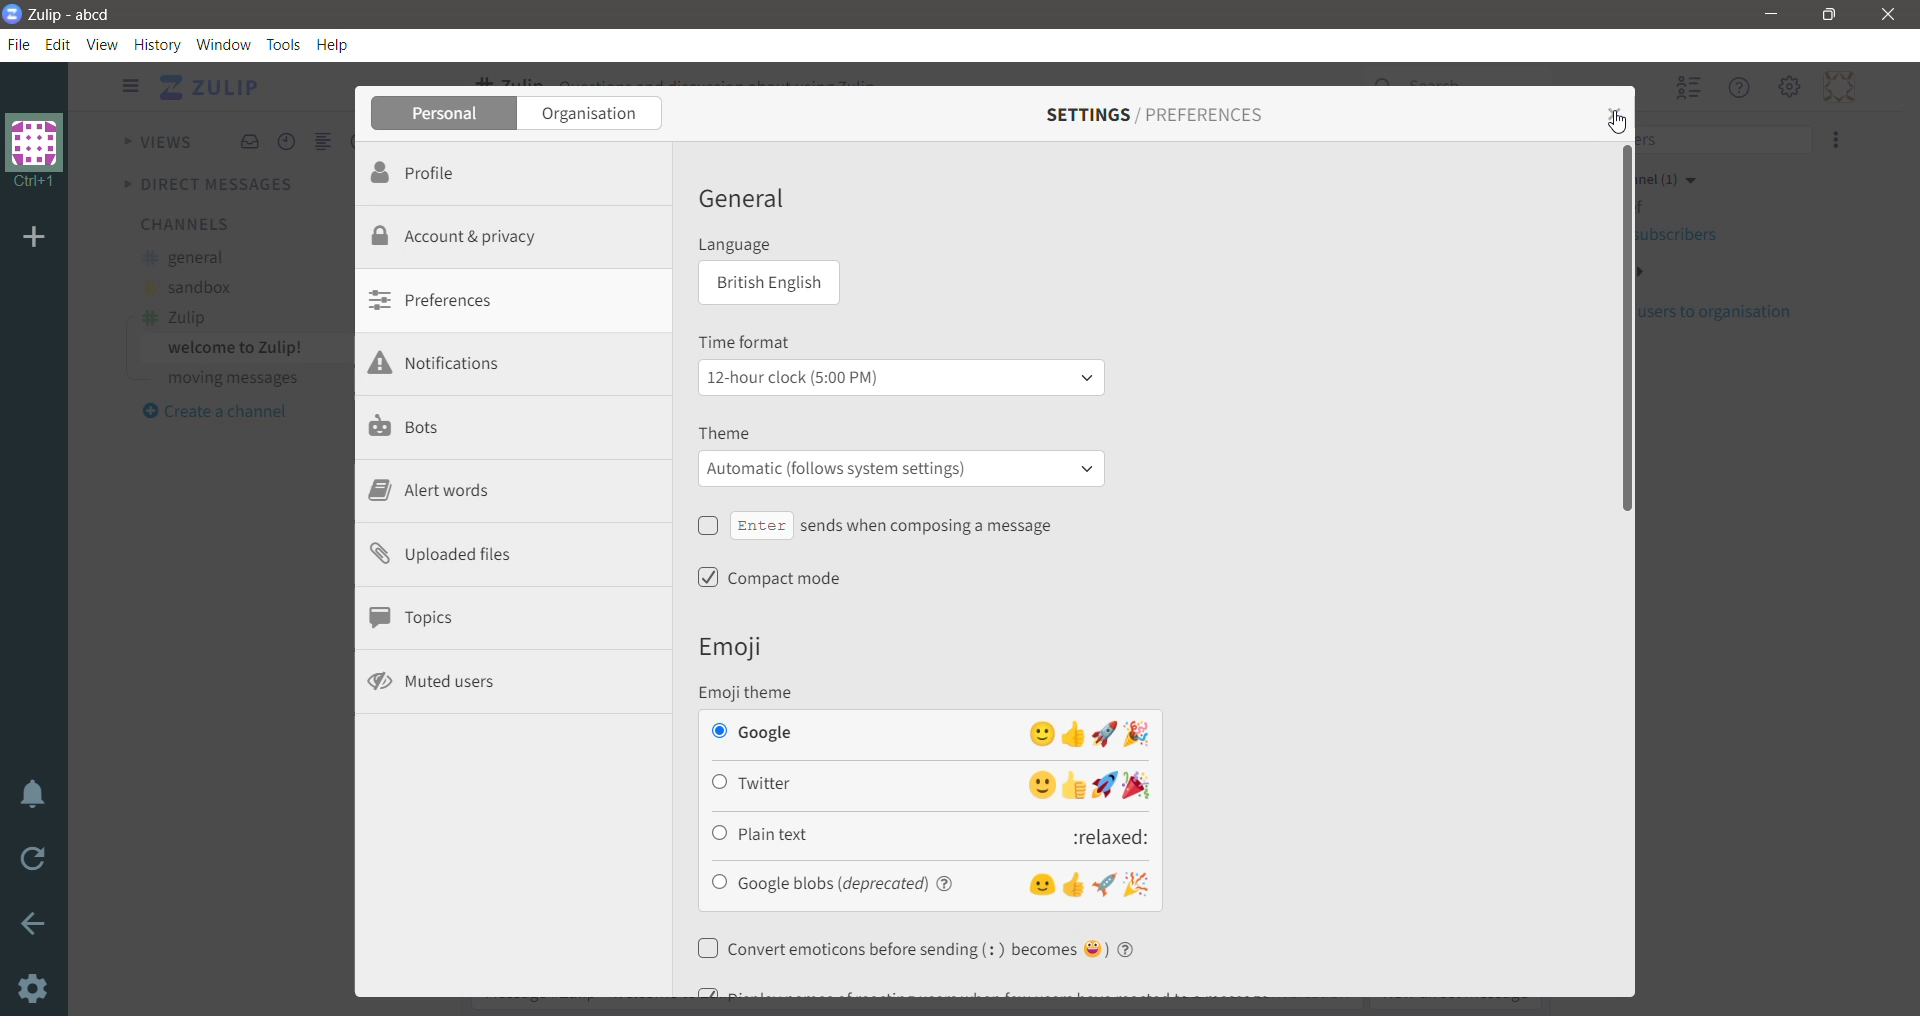 This screenshot has height=1016, width=1920. Describe the element at coordinates (58, 44) in the screenshot. I see `Edit` at that location.